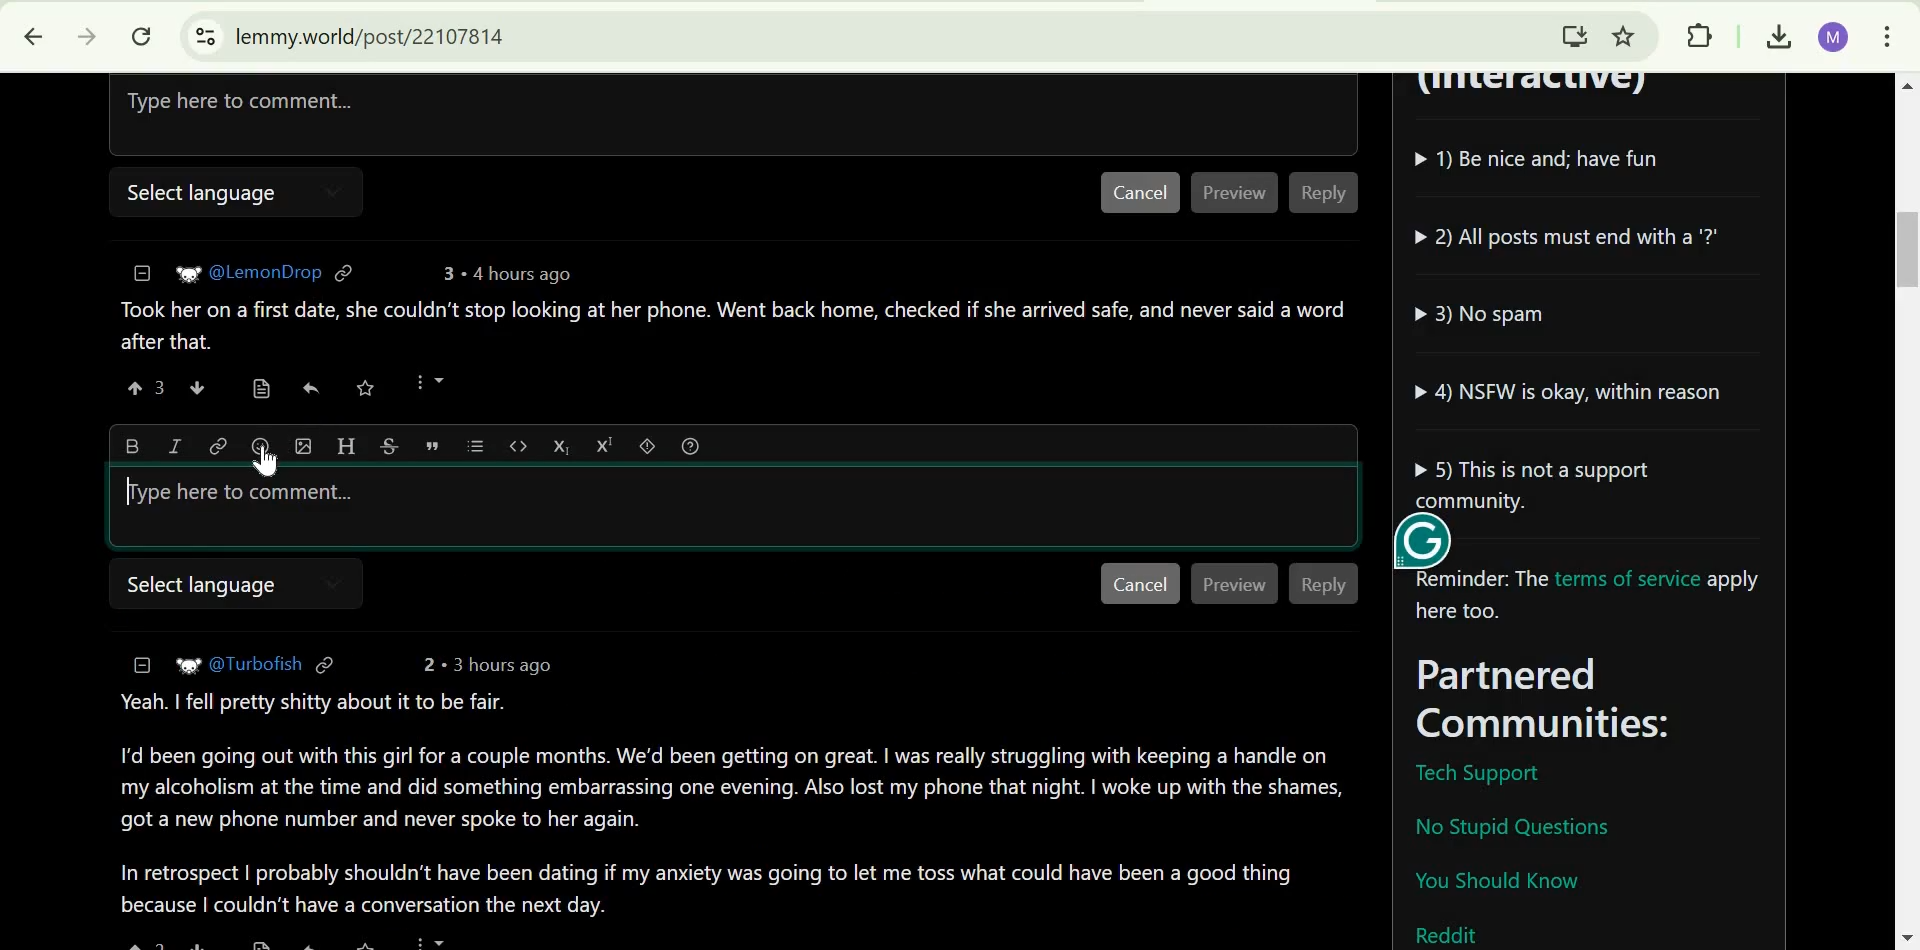 The height and width of the screenshot is (950, 1920). Describe the element at coordinates (1833, 38) in the screenshot. I see `Google Account` at that location.